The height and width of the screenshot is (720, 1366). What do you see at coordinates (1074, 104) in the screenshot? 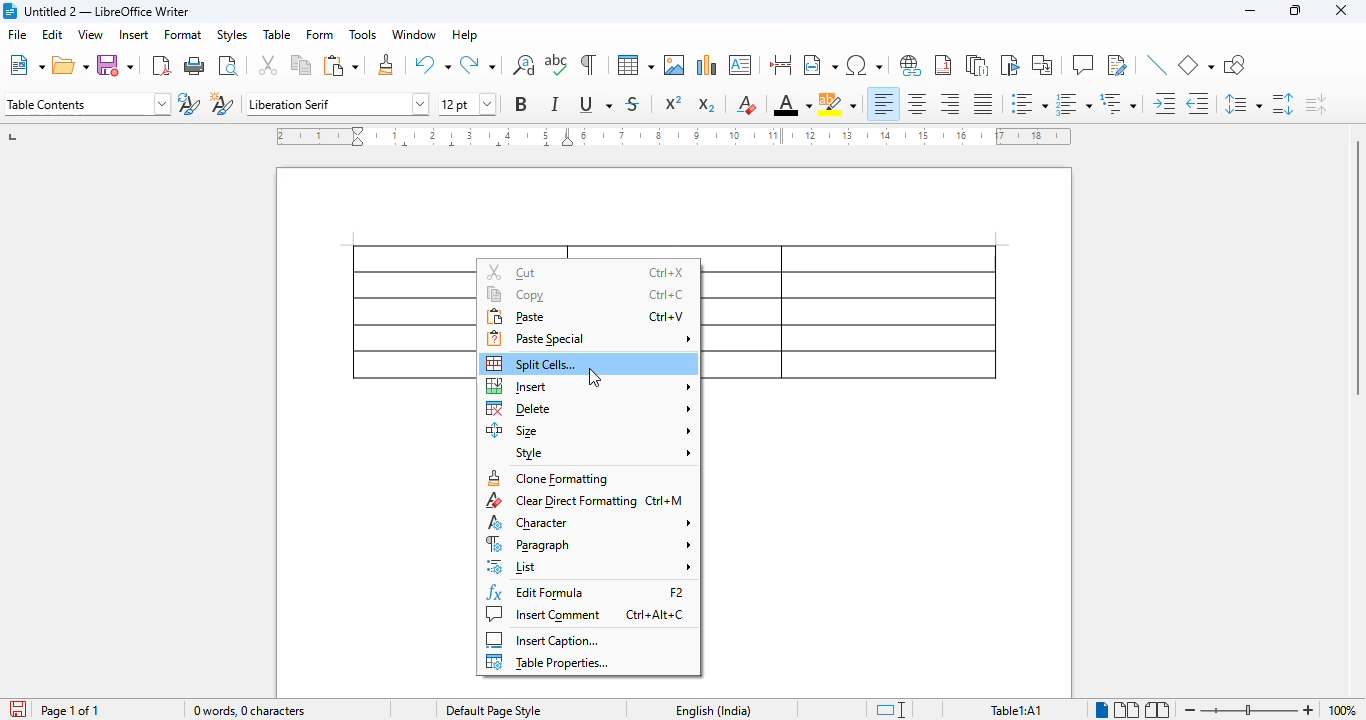
I see `toggle ordered list` at bounding box center [1074, 104].